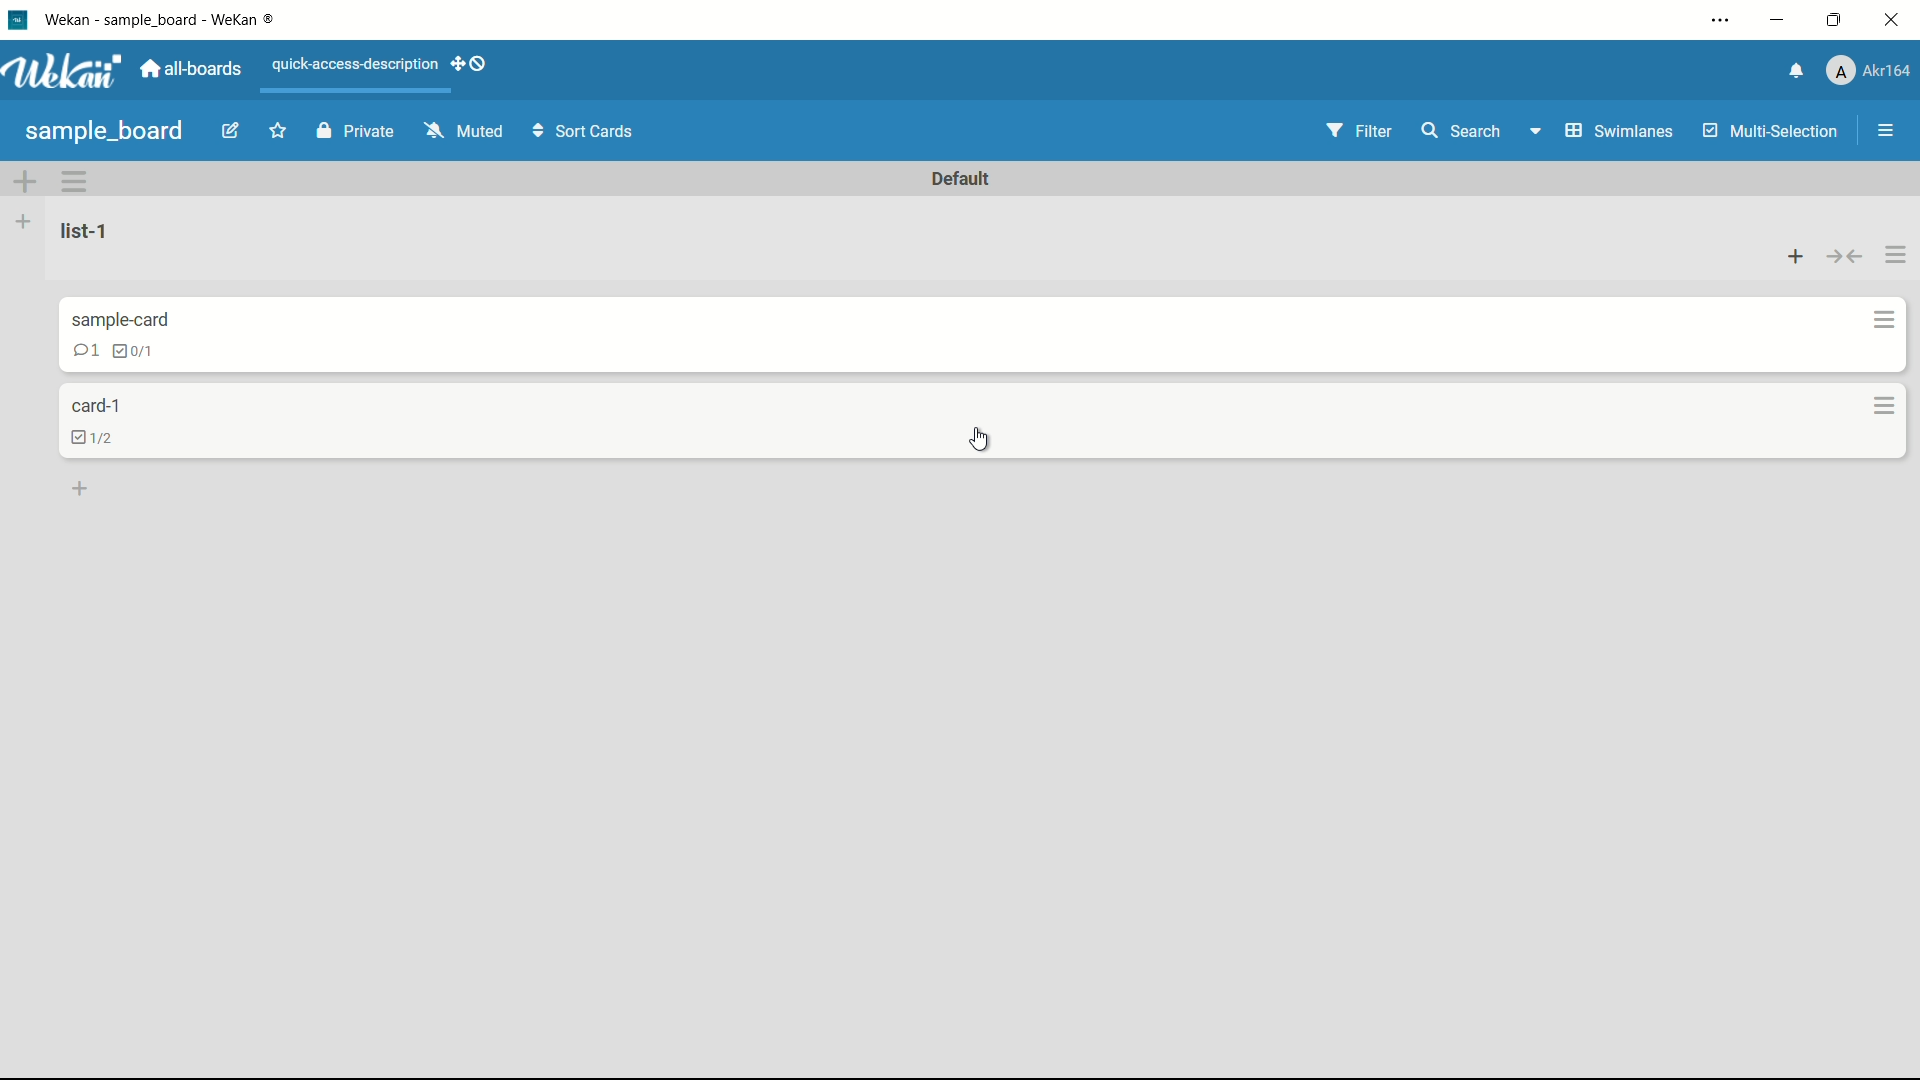 The image size is (1920, 1080). Describe the element at coordinates (1893, 252) in the screenshot. I see `list actions` at that location.